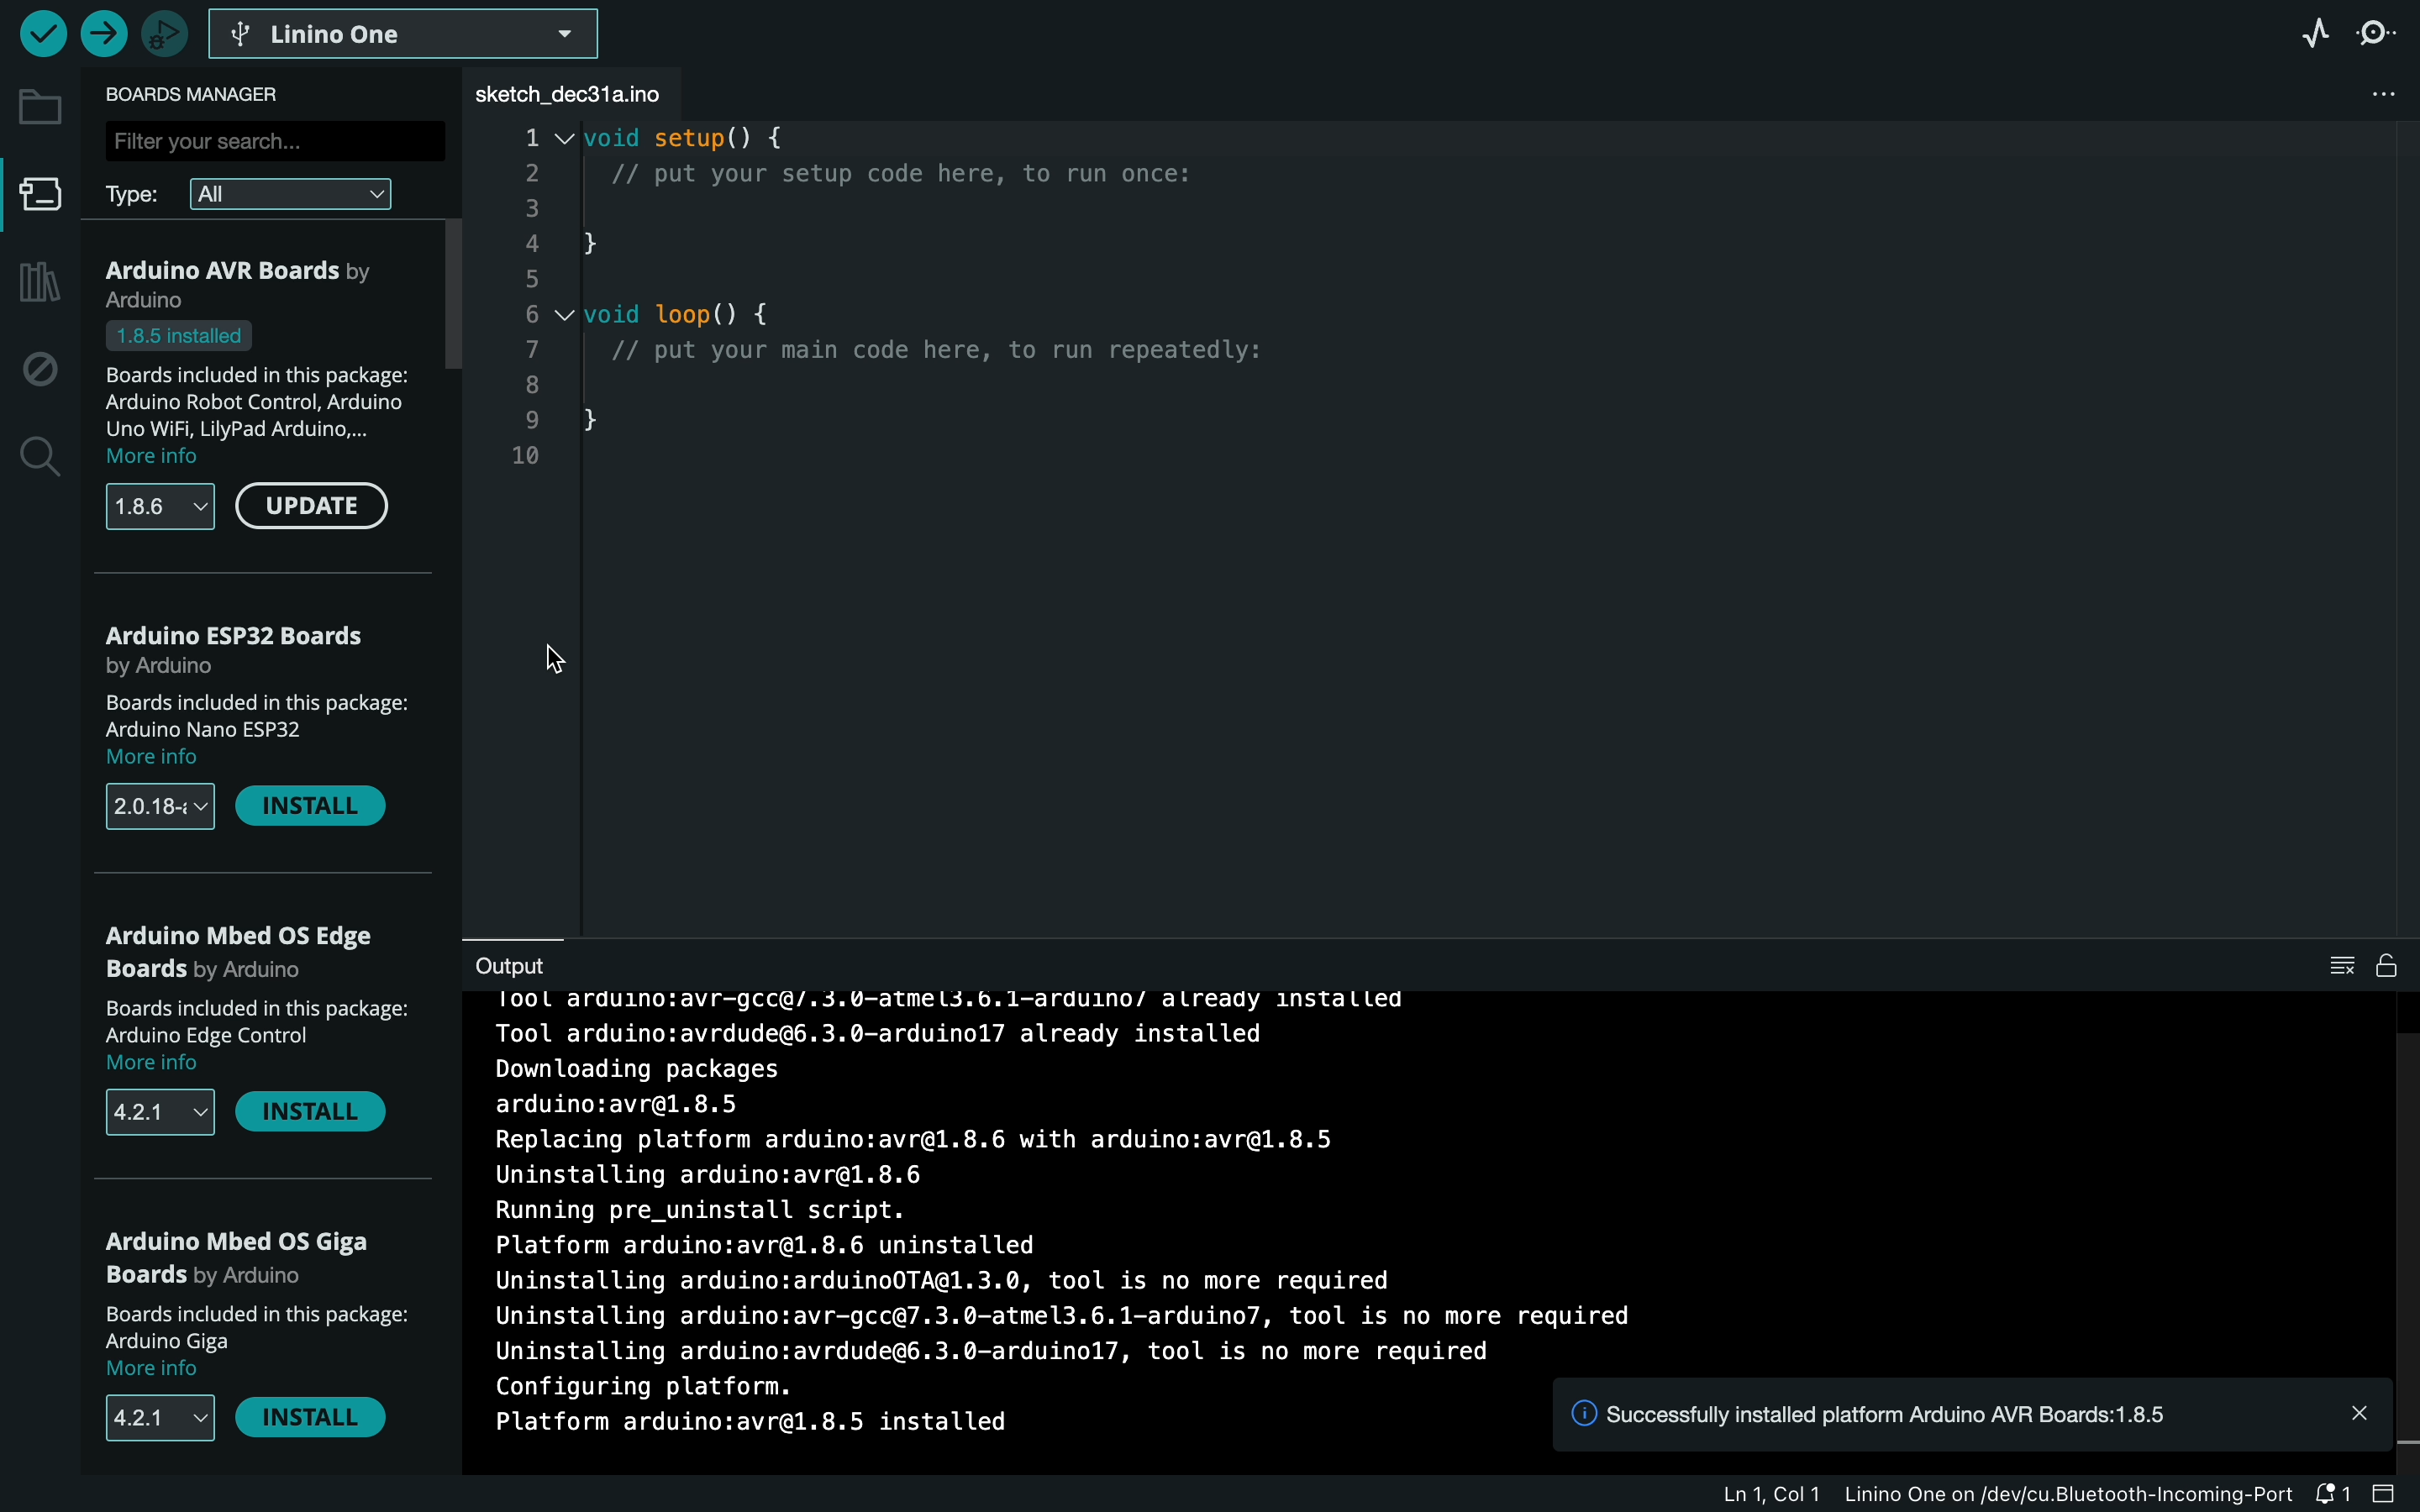 Image resolution: width=2420 pixels, height=1512 pixels. What do you see at coordinates (531, 963) in the screenshot?
I see `output` at bounding box center [531, 963].